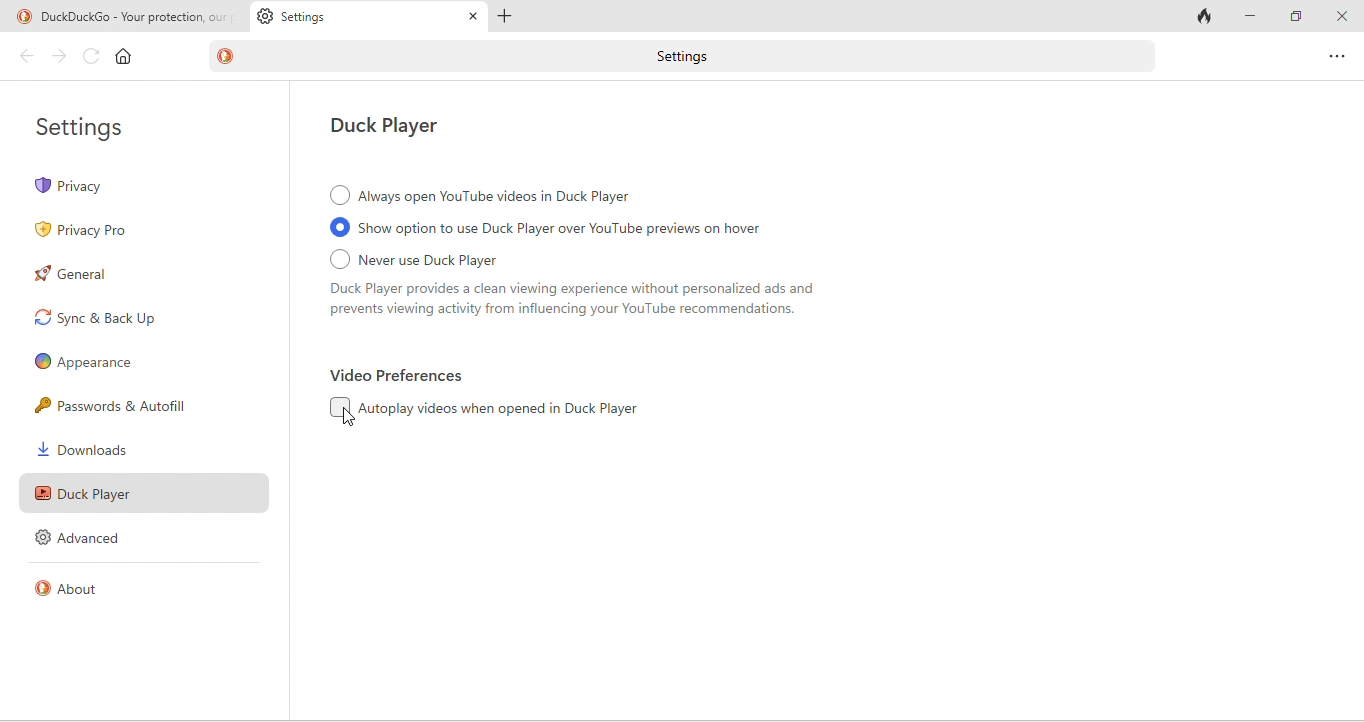  Describe the element at coordinates (399, 376) in the screenshot. I see `video preferences` at that location.